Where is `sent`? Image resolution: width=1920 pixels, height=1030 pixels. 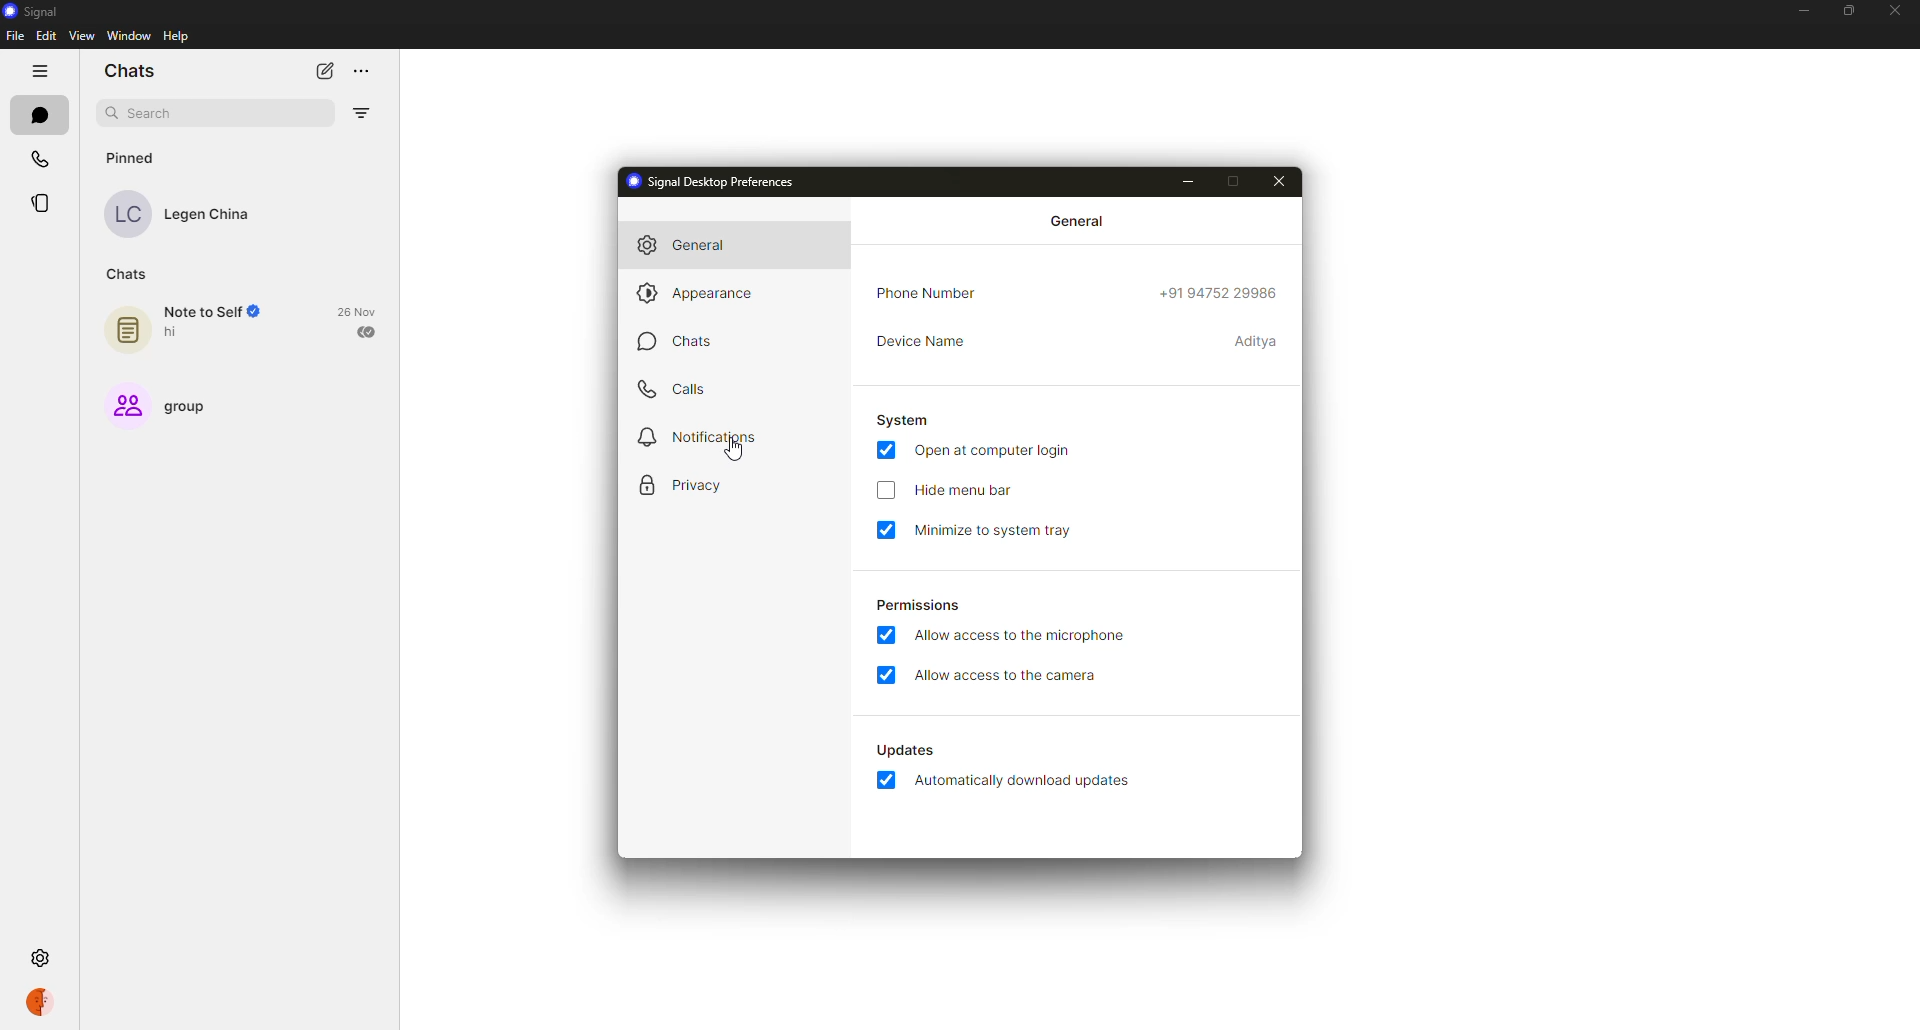 sent is located at coordinates (368, 331).